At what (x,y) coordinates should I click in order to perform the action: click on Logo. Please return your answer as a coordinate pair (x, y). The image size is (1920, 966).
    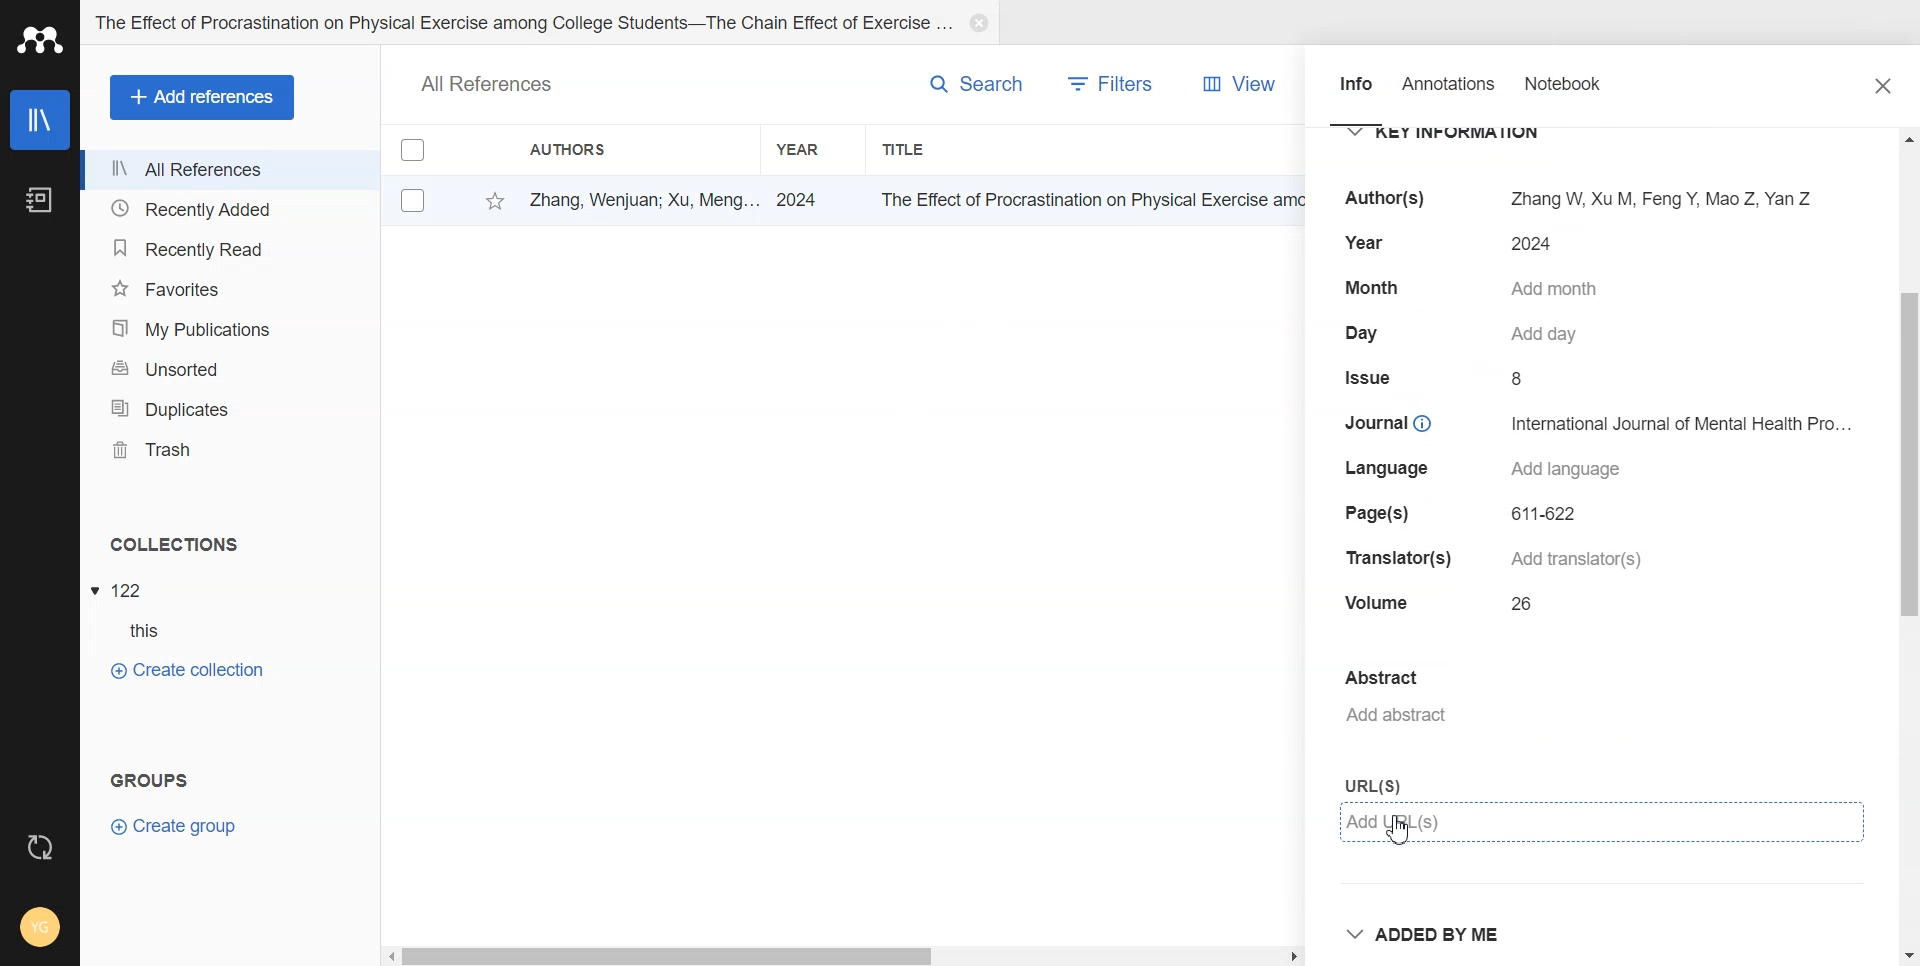
    Looking at the image, I should click on (42, 41).